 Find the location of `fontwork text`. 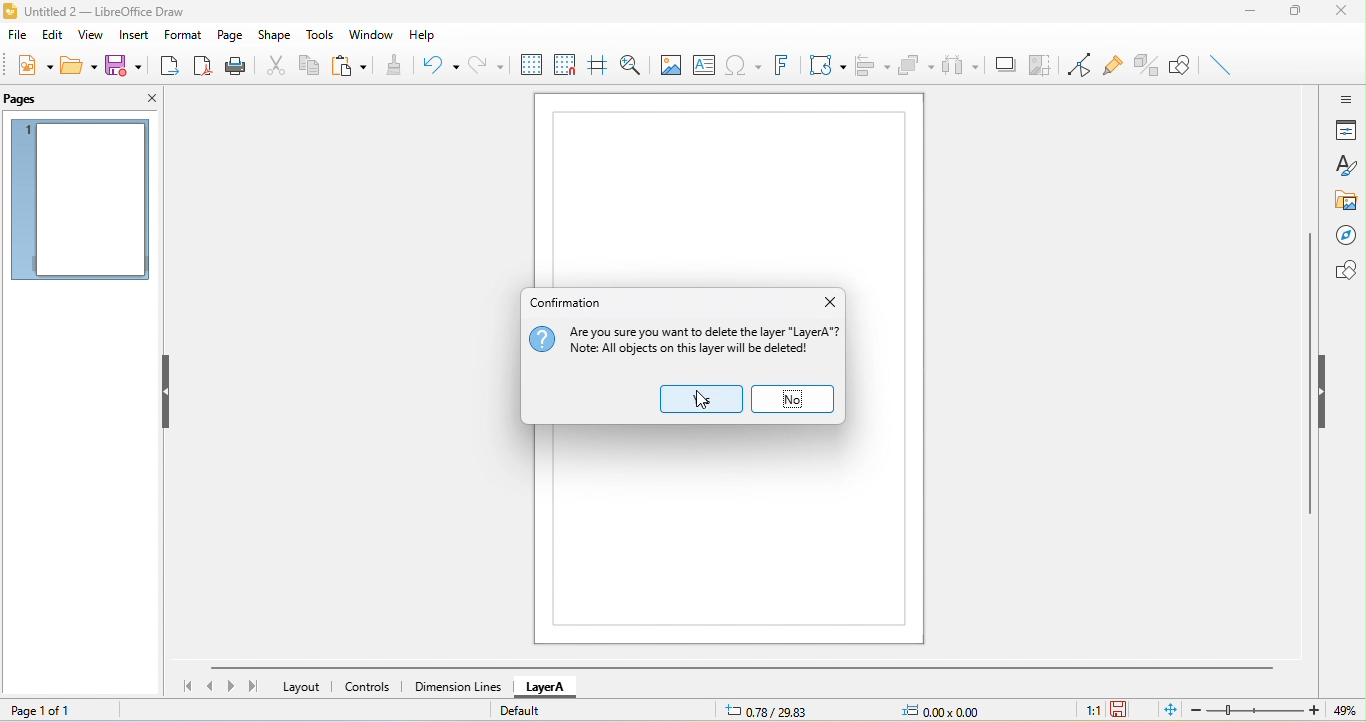

fontwork text is located at coordinates (776, 65).